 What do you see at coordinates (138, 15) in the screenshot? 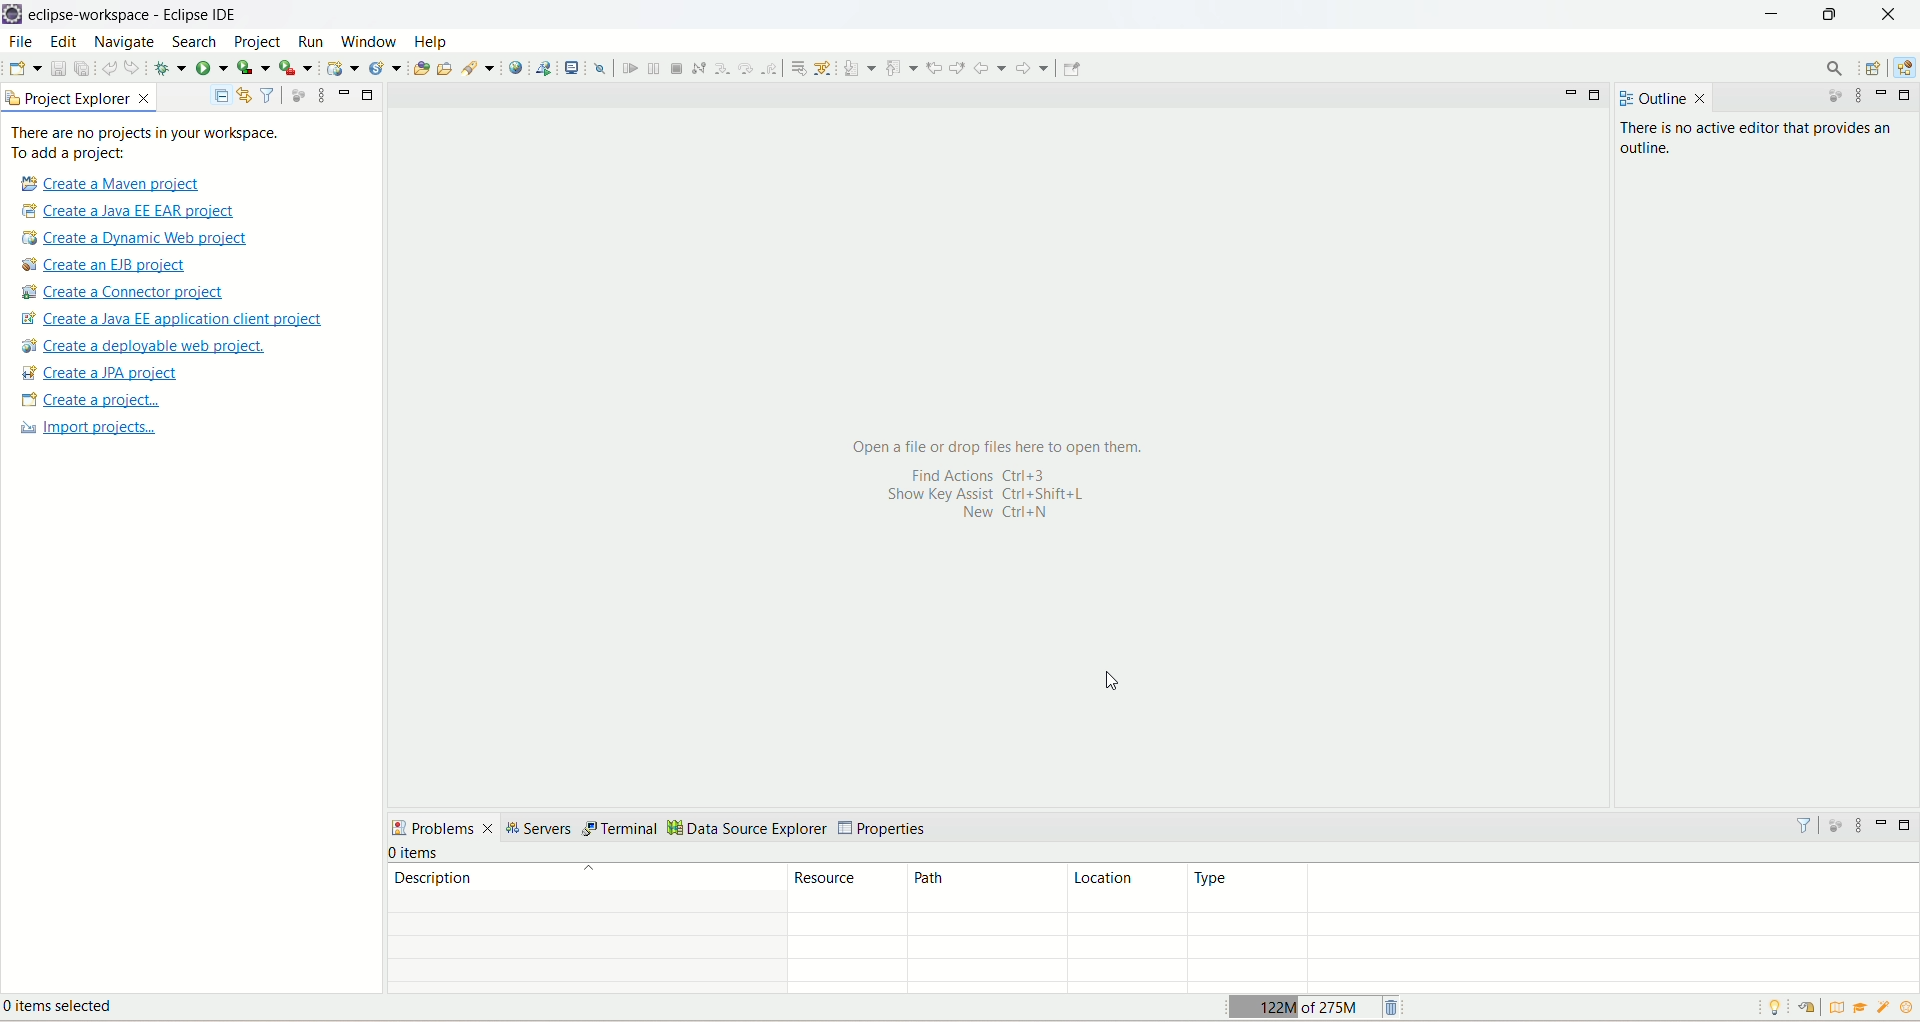
I see `eclipse workspace-Eclipse IDE` at bounding box center [138, 15].